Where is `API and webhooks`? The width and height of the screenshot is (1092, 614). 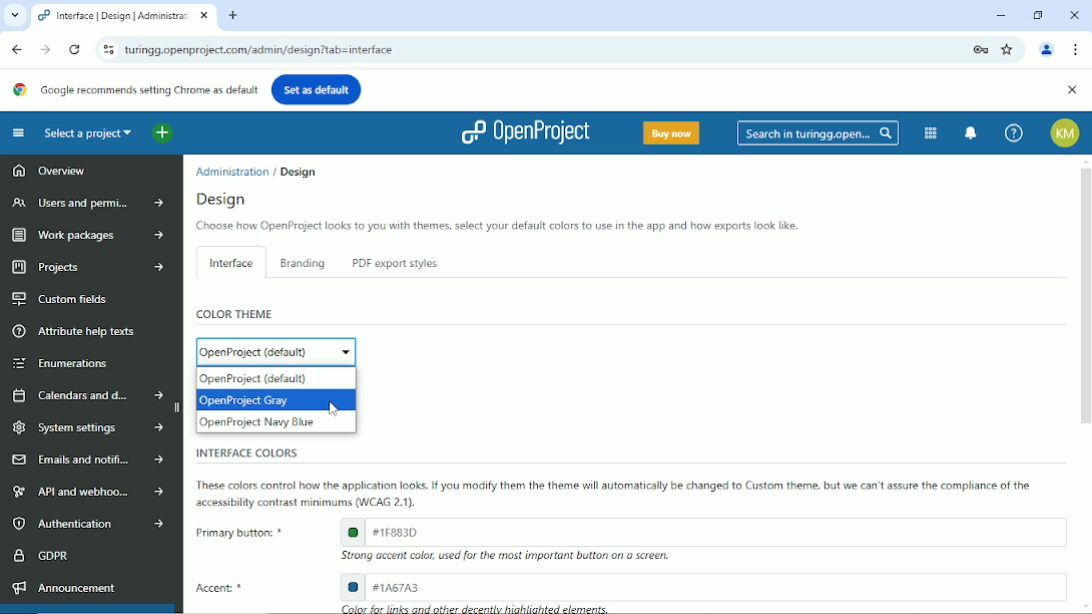 API and webhooks is located at coordinates (84, 492).